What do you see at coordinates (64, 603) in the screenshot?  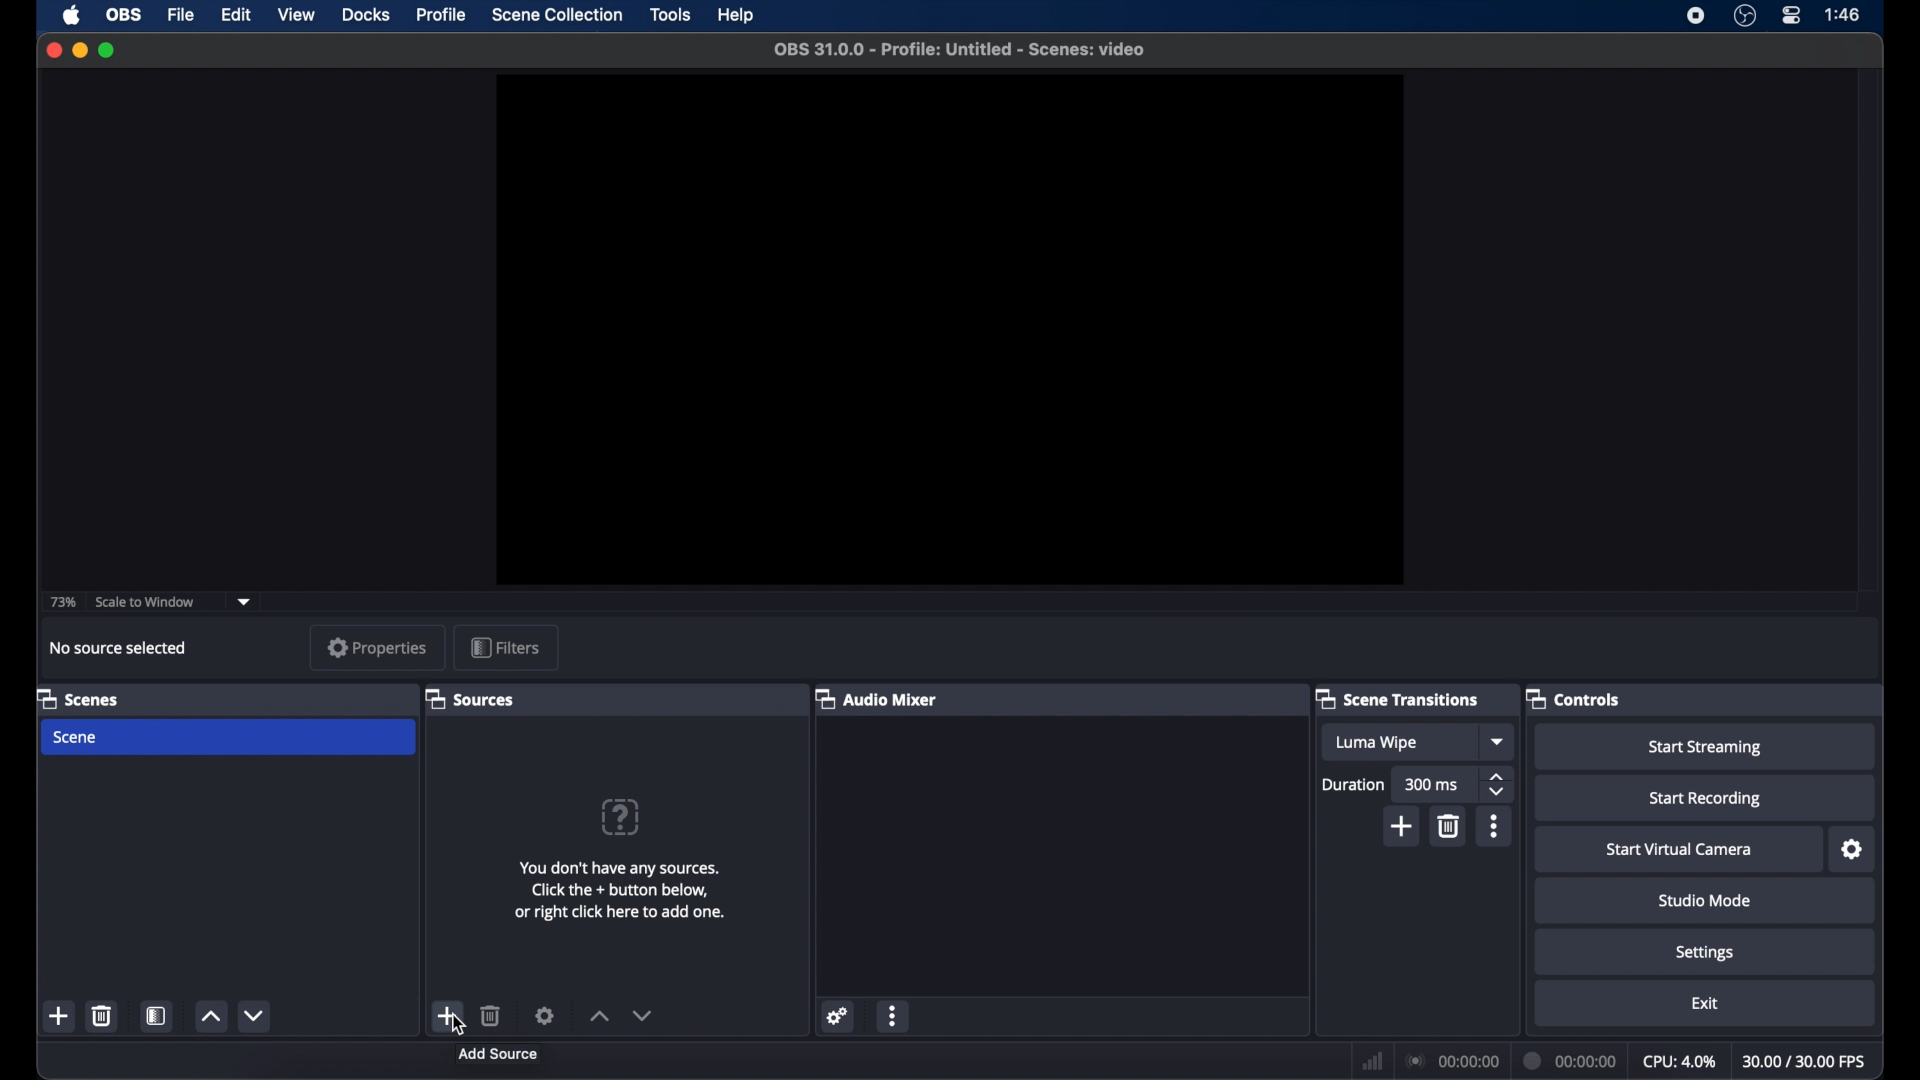 I see `73%` at bounding box center [64, 603].